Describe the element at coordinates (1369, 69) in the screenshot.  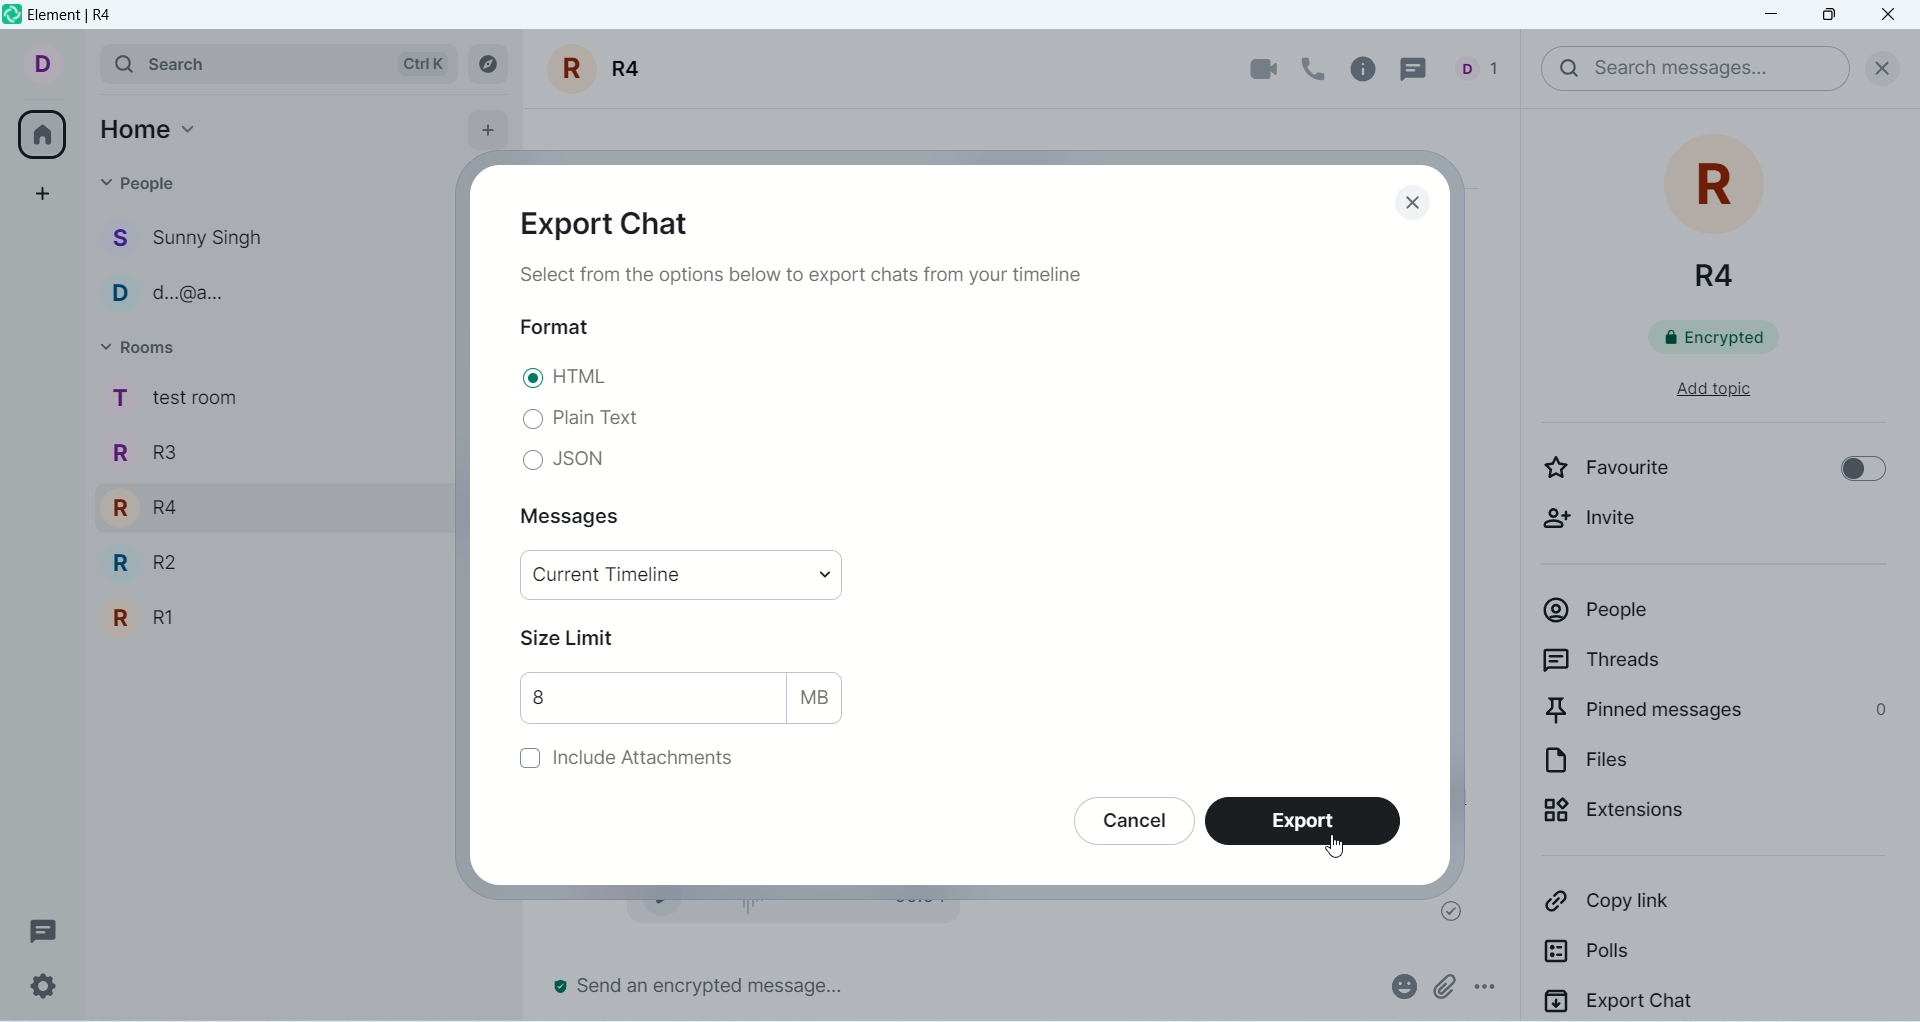
I see `room info` at that location.